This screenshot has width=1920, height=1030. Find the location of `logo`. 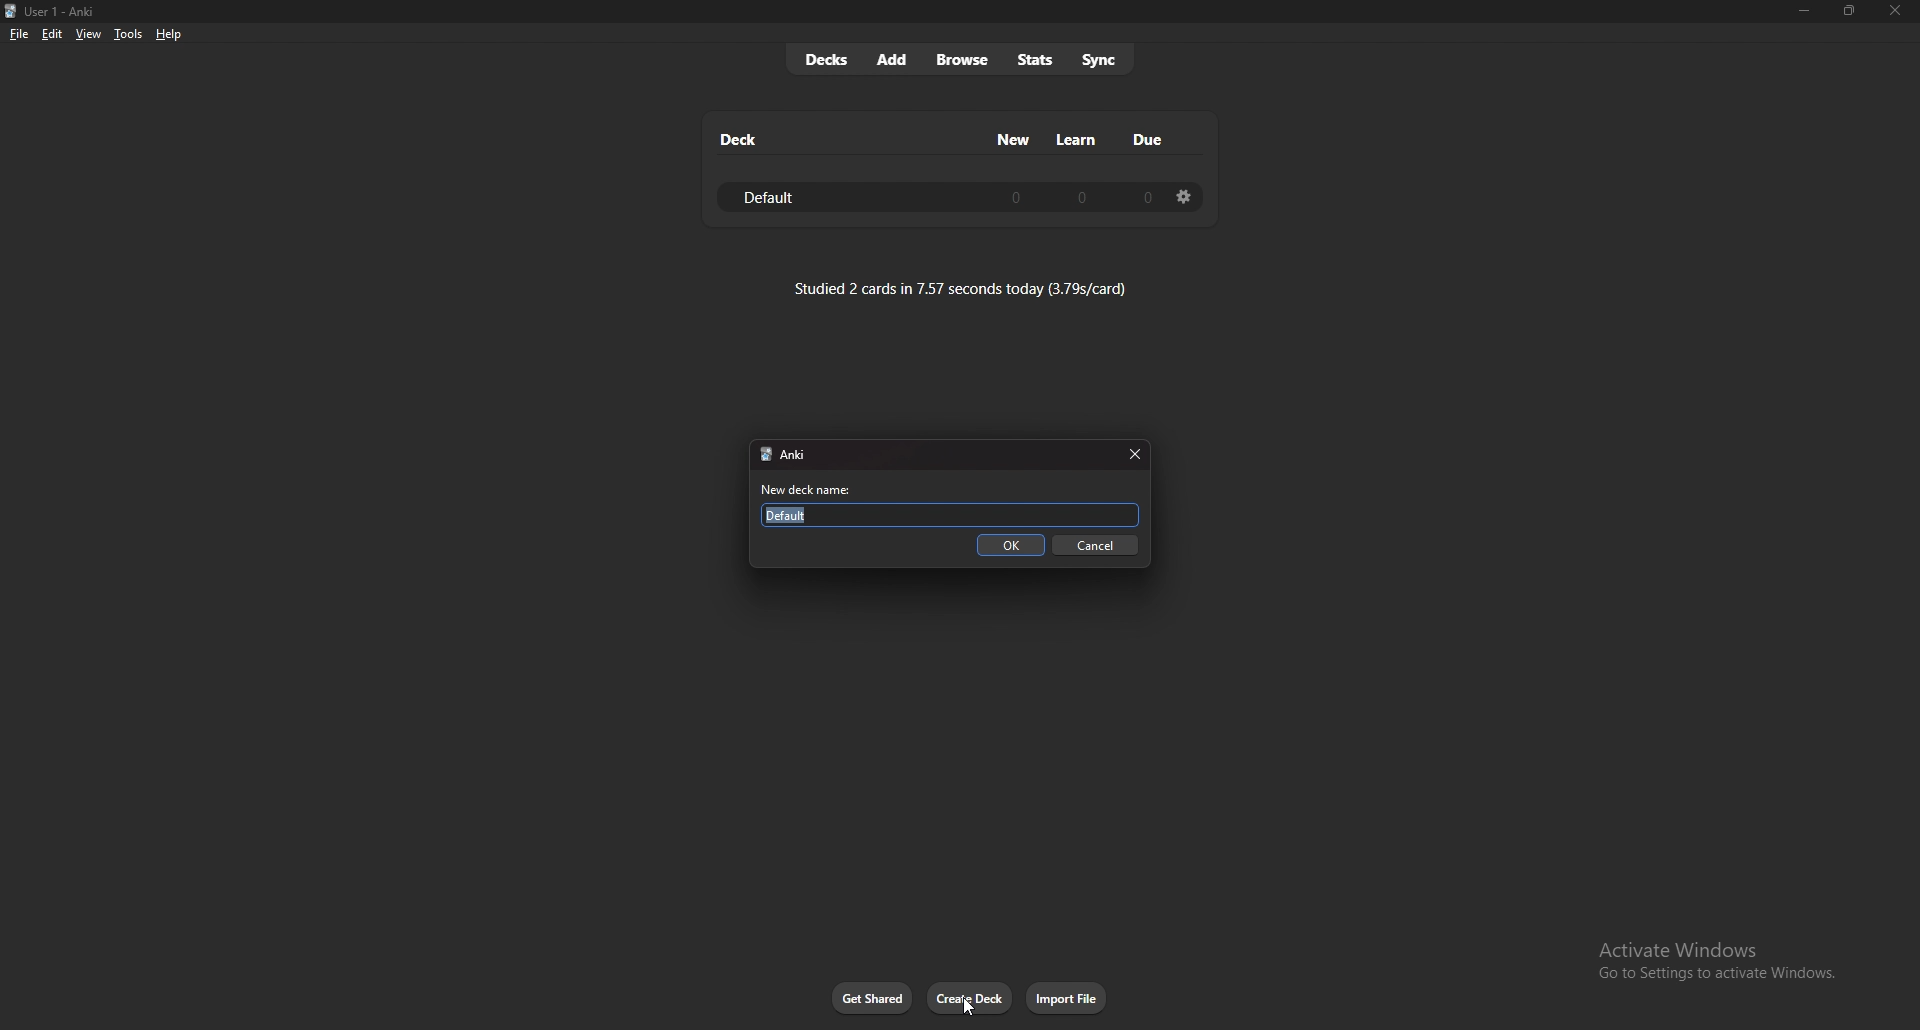

logo is located at coordinates (763, 455).